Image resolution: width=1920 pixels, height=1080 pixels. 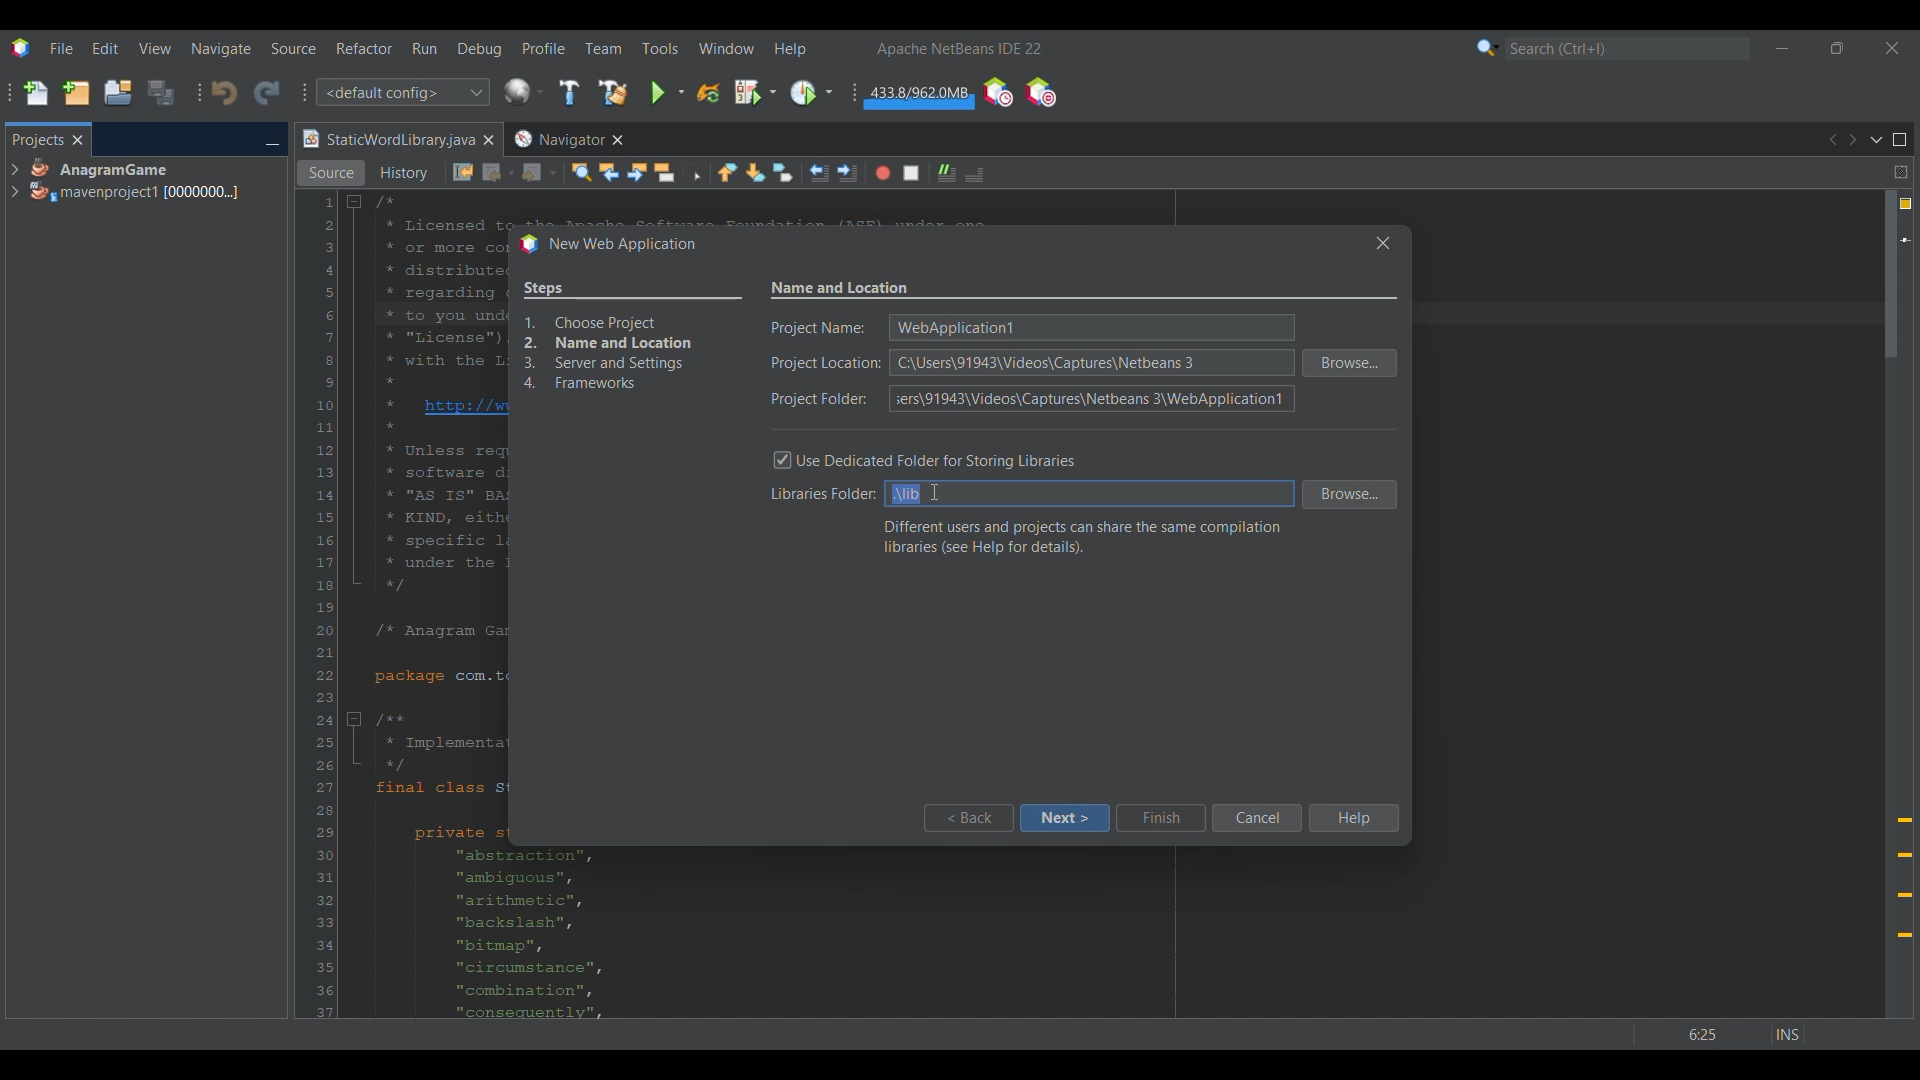 I want to click on Build main project, so click(x=568, y=92).